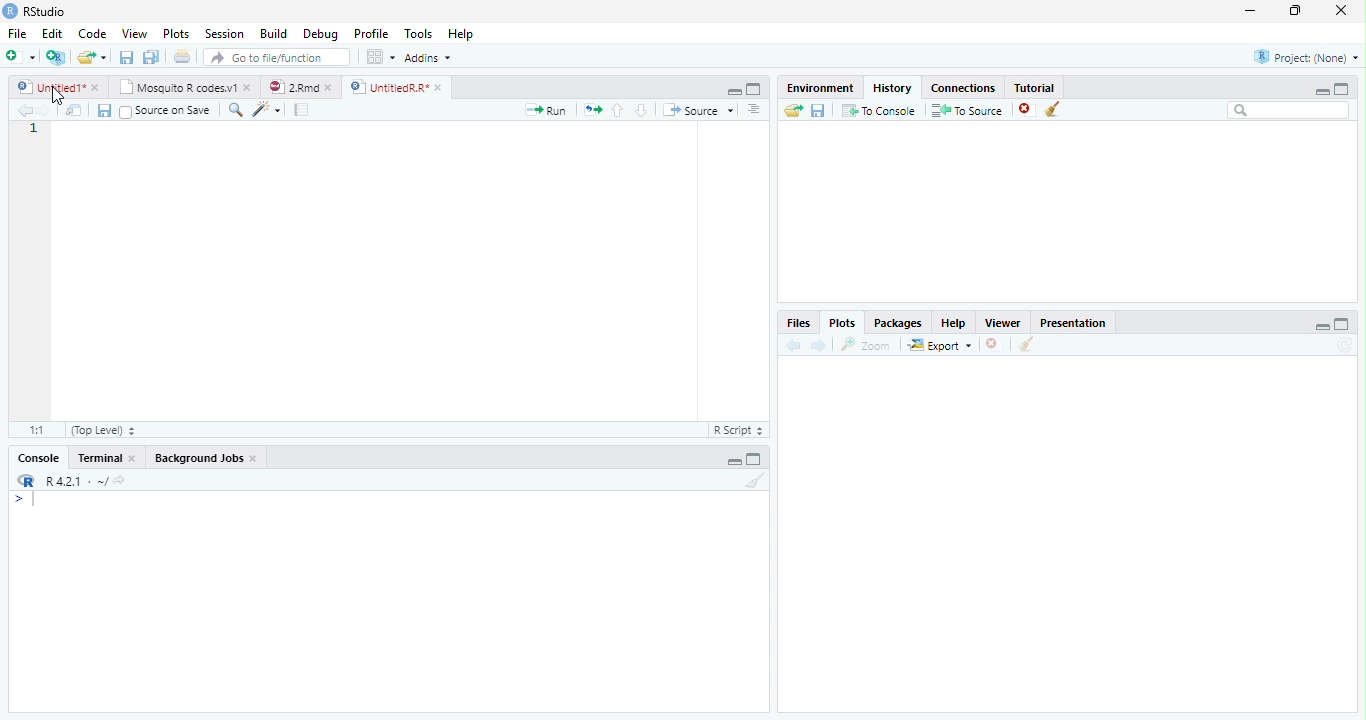 The height and width of the screenshot is (720, 1366). Describe the element at coordinates (1073, 322) in the screenshot. I see `Presentation` at that location.